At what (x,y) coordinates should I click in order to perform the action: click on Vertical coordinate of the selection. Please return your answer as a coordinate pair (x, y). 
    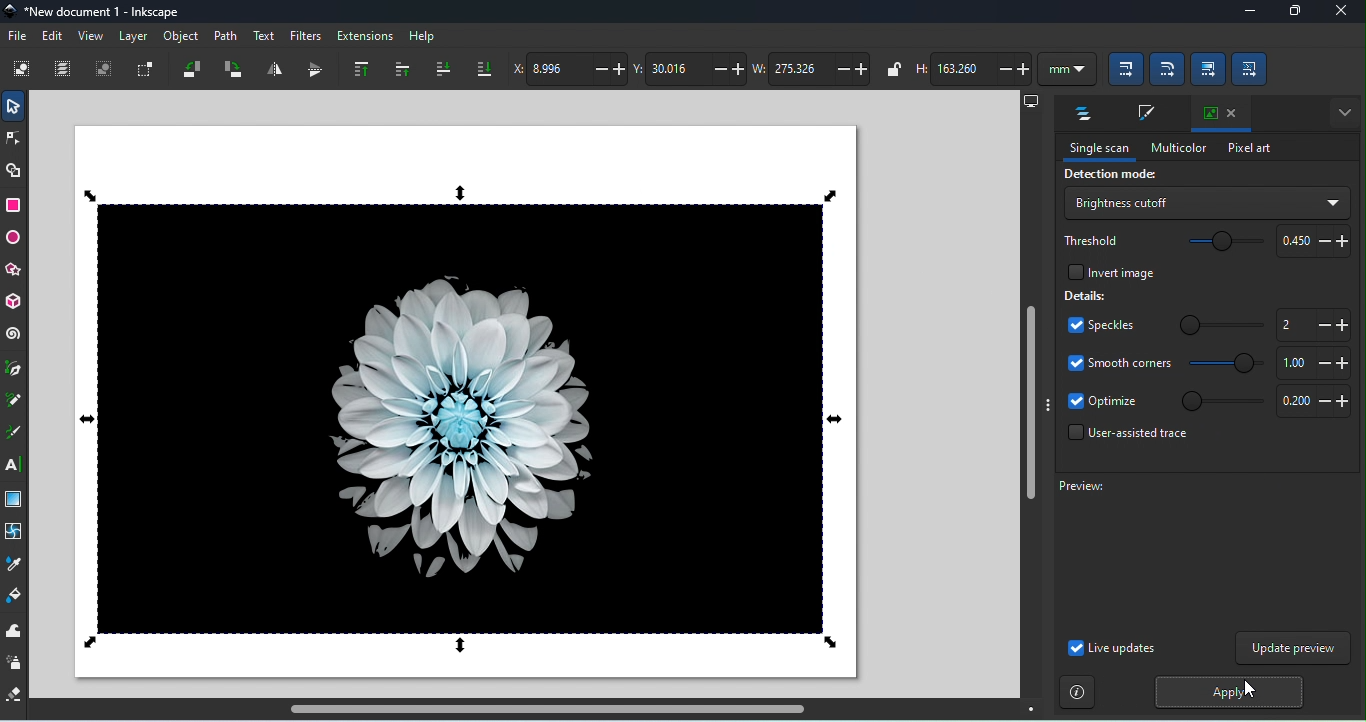
    Looking at the image, I should click on (691, 68).